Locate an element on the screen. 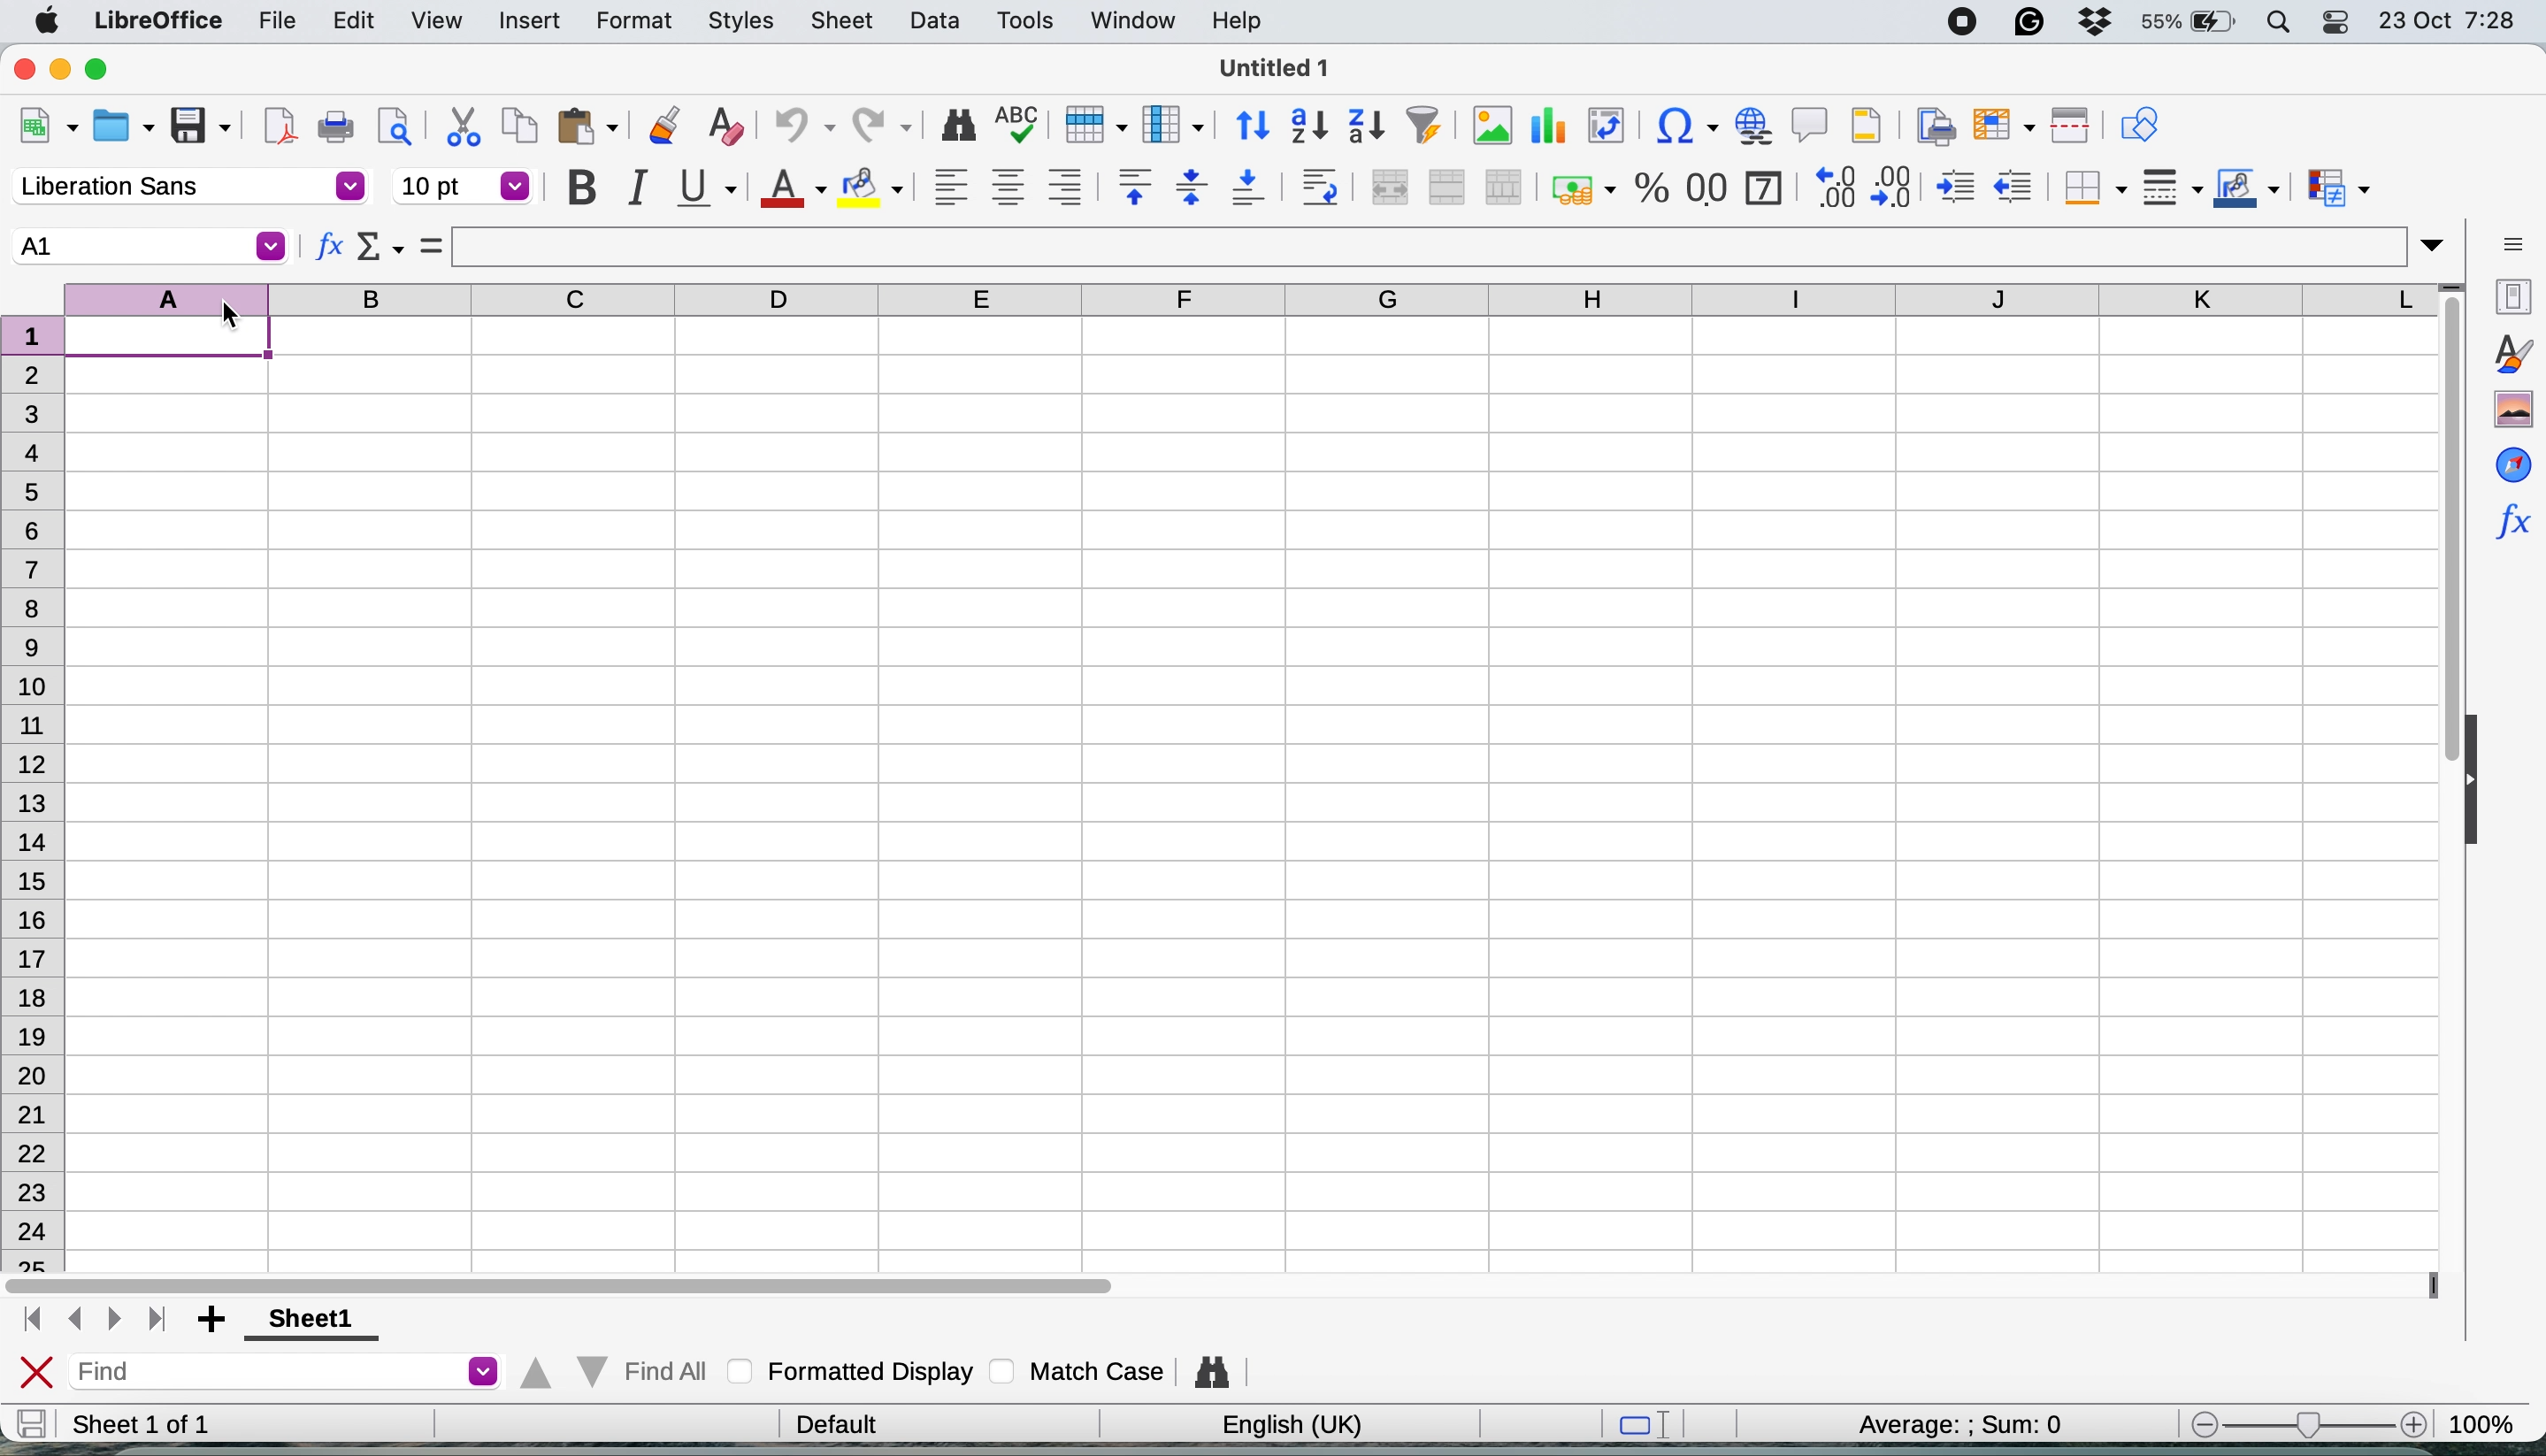  headers and footers is located at coordinates (1869, 125).